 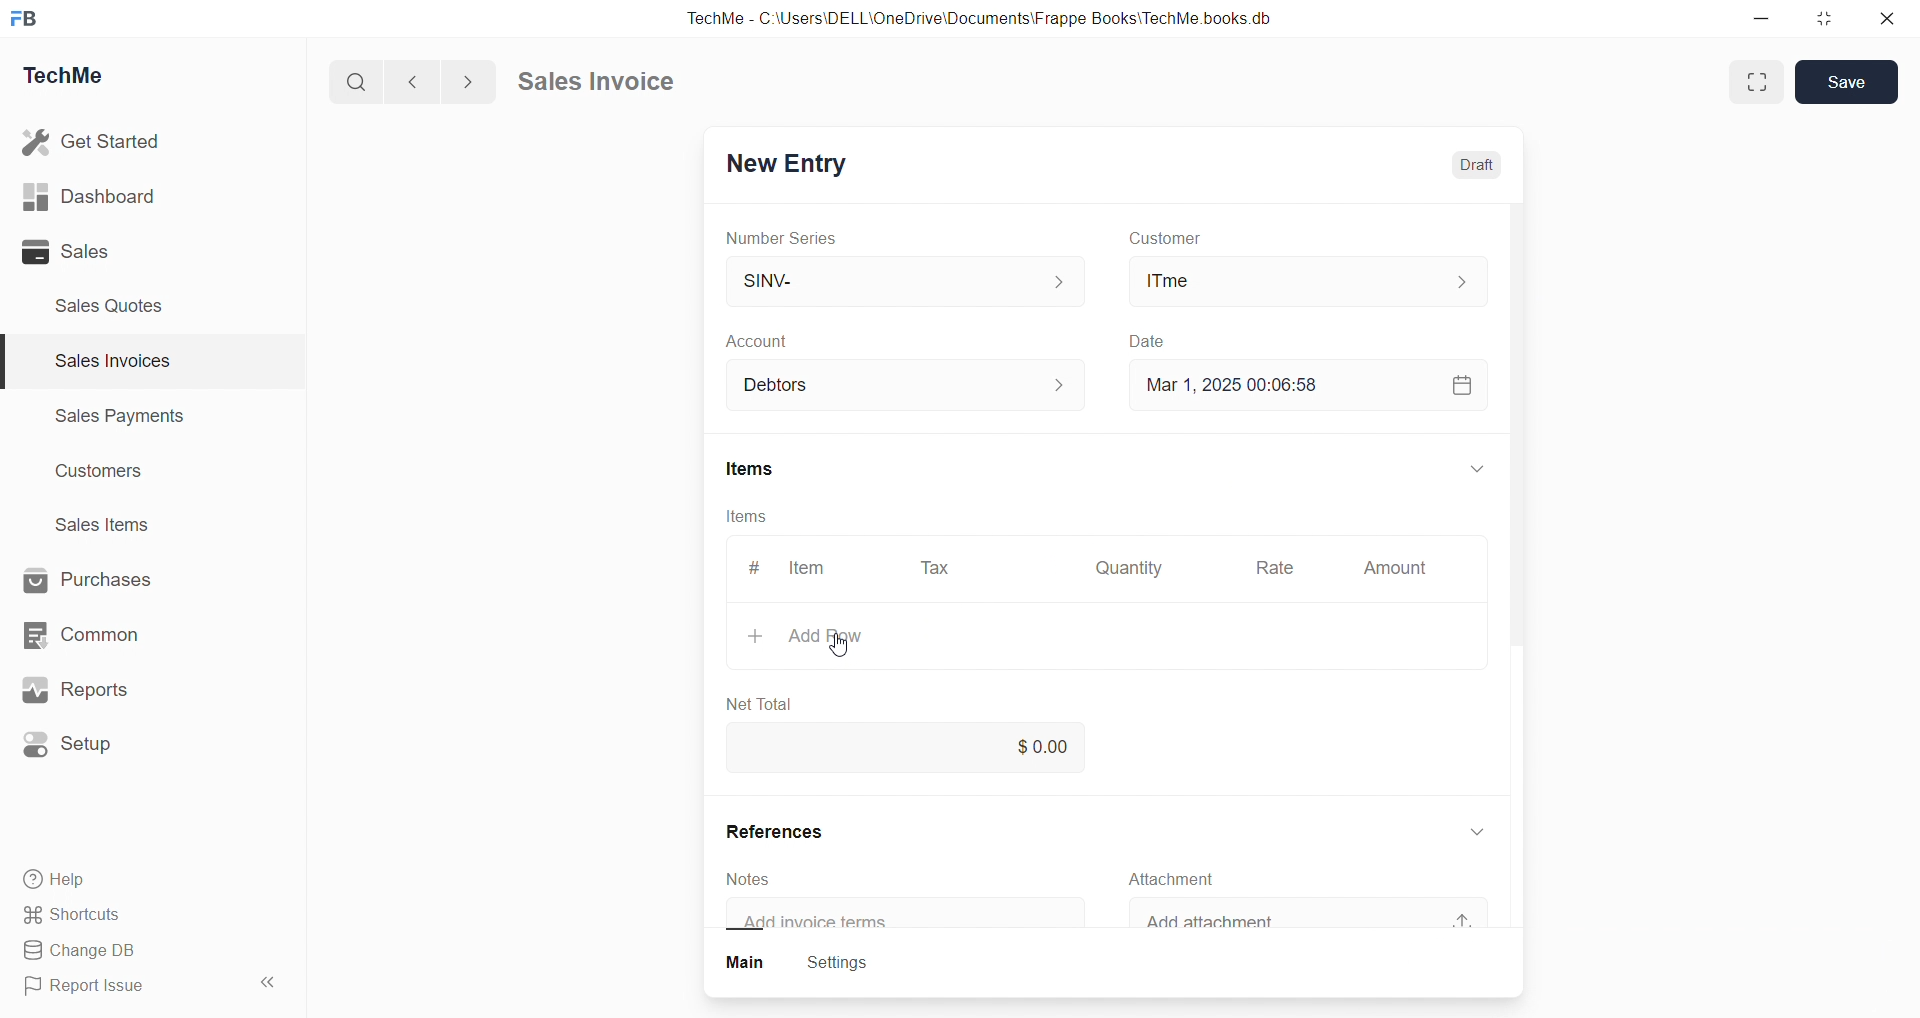 I want to click on TechMe, so click(x=80, y=79).